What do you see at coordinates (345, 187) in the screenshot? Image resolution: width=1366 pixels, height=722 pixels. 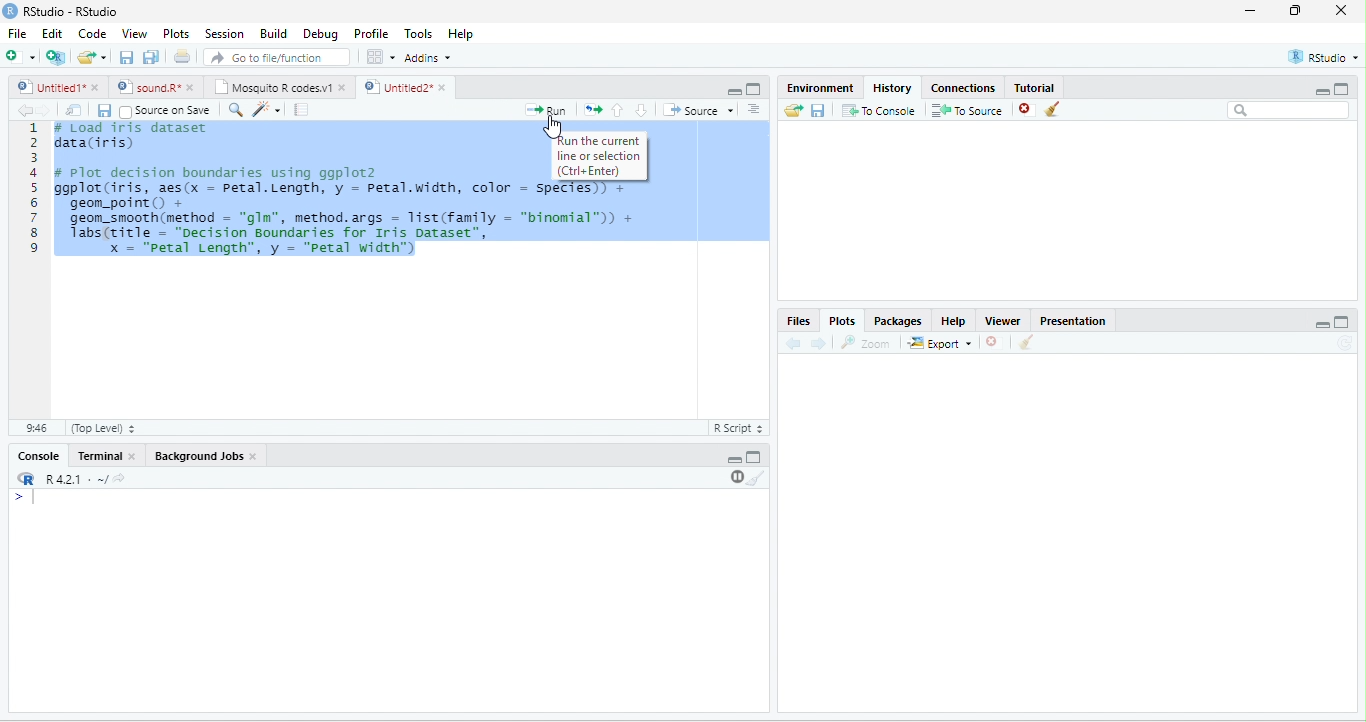 I see `# Plot decision boundaries using ggplot2
ggplot(iris, aes(x = petal.Length, y = Petal.width, color = Species) +
geom_point() +` at bounding box center [345, 187].